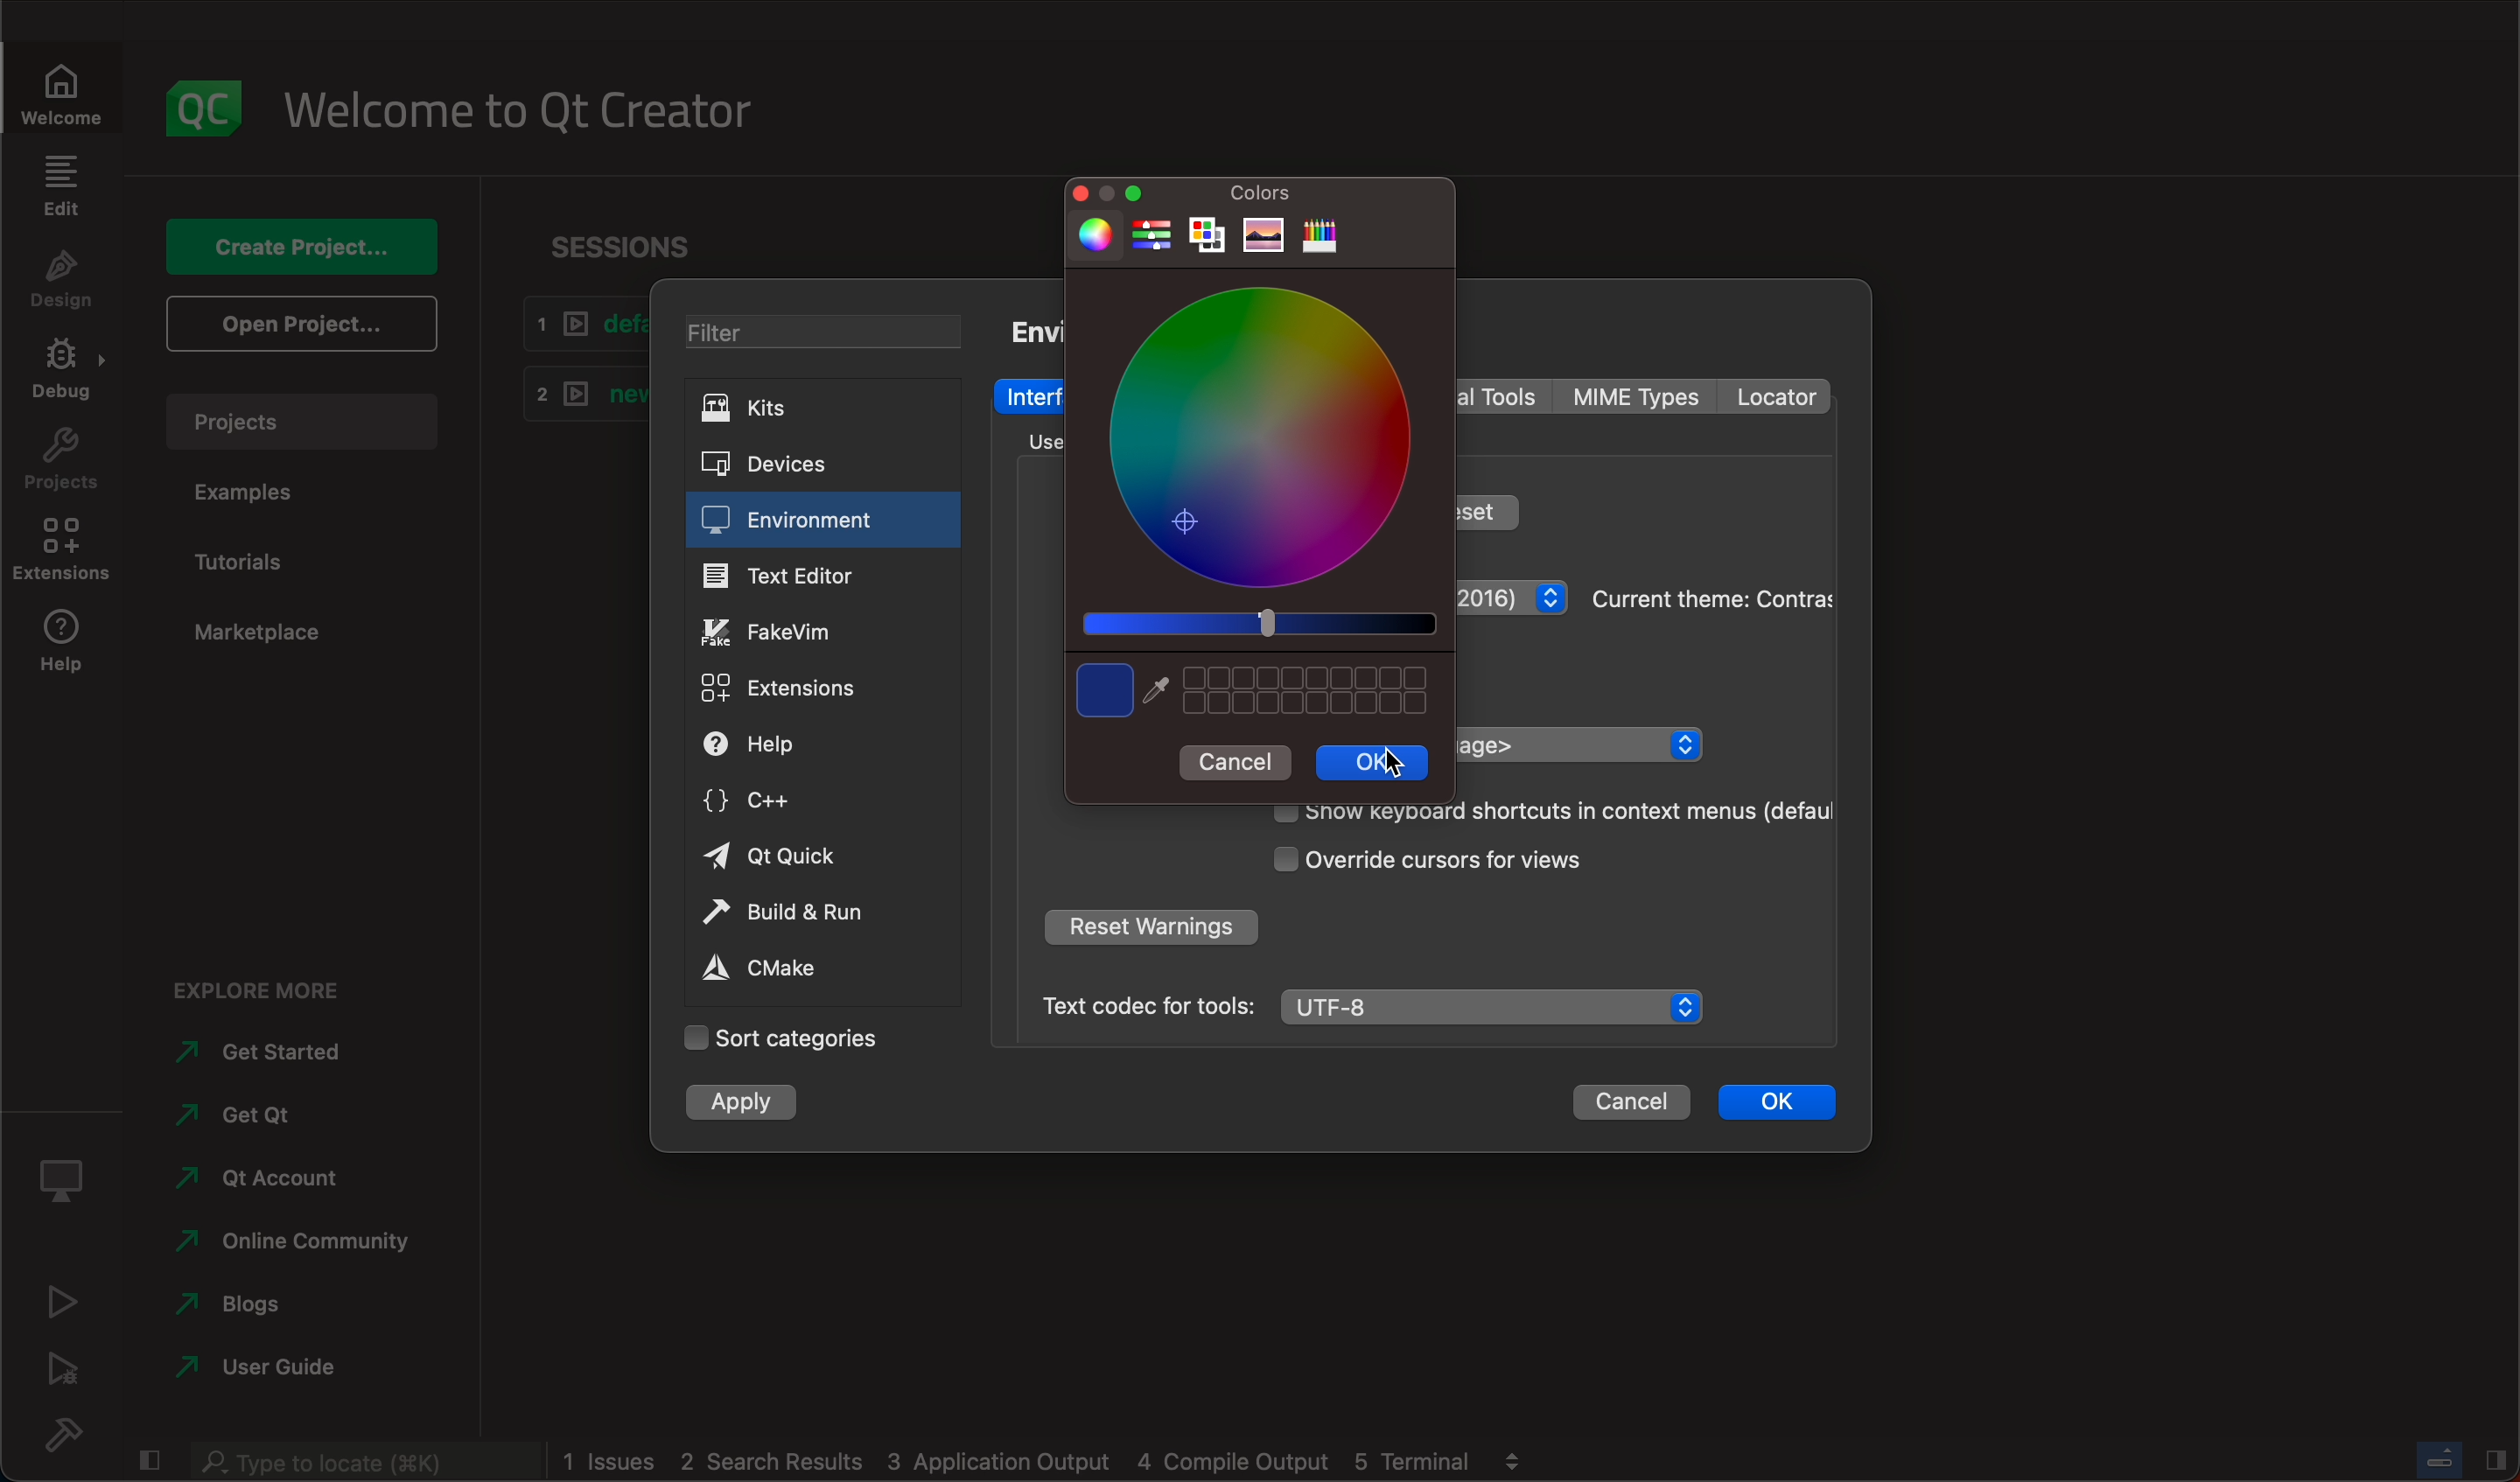 The height and width of the screenshot is (1482, 2520). What do you see at coordinates (268, 979) in the screenshot?
I see `explore more` at bounding box center [268, 979].